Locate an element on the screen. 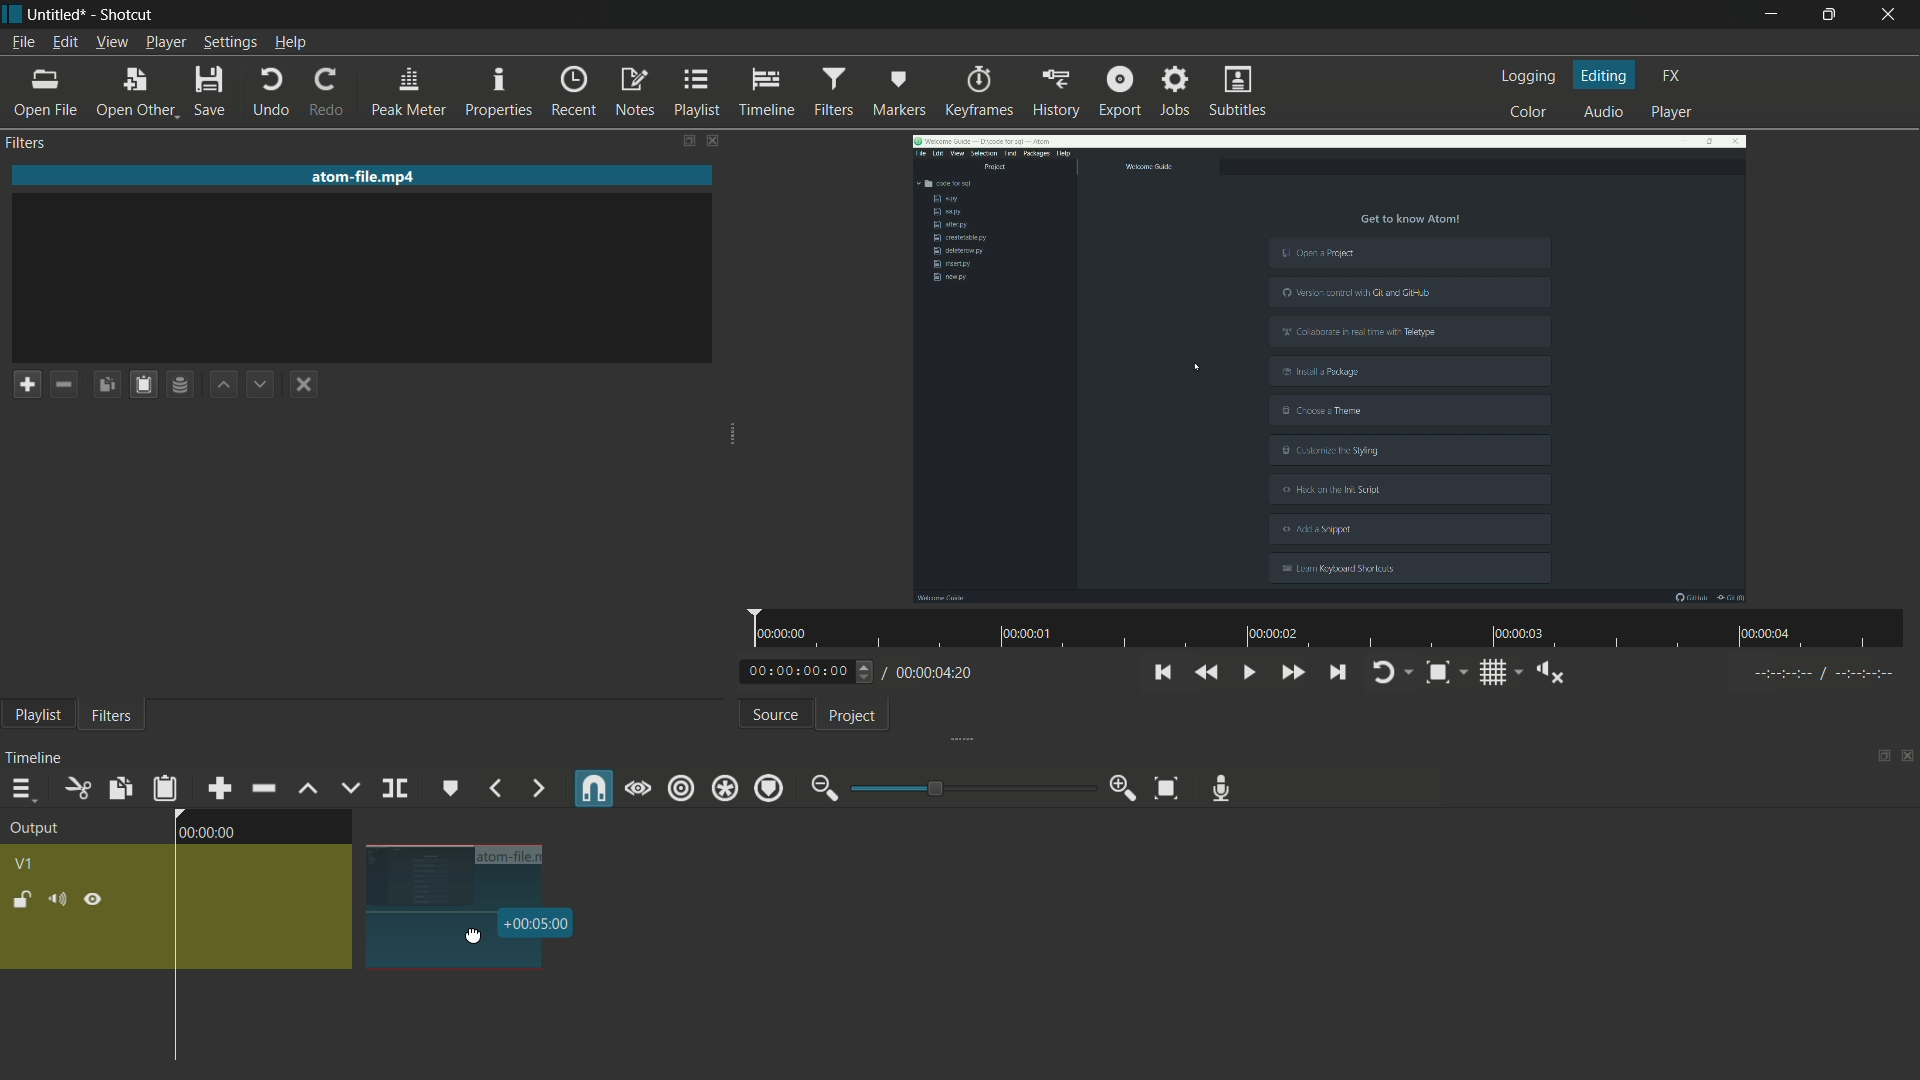  quickly play backward is located at coordinates (1207, 672).